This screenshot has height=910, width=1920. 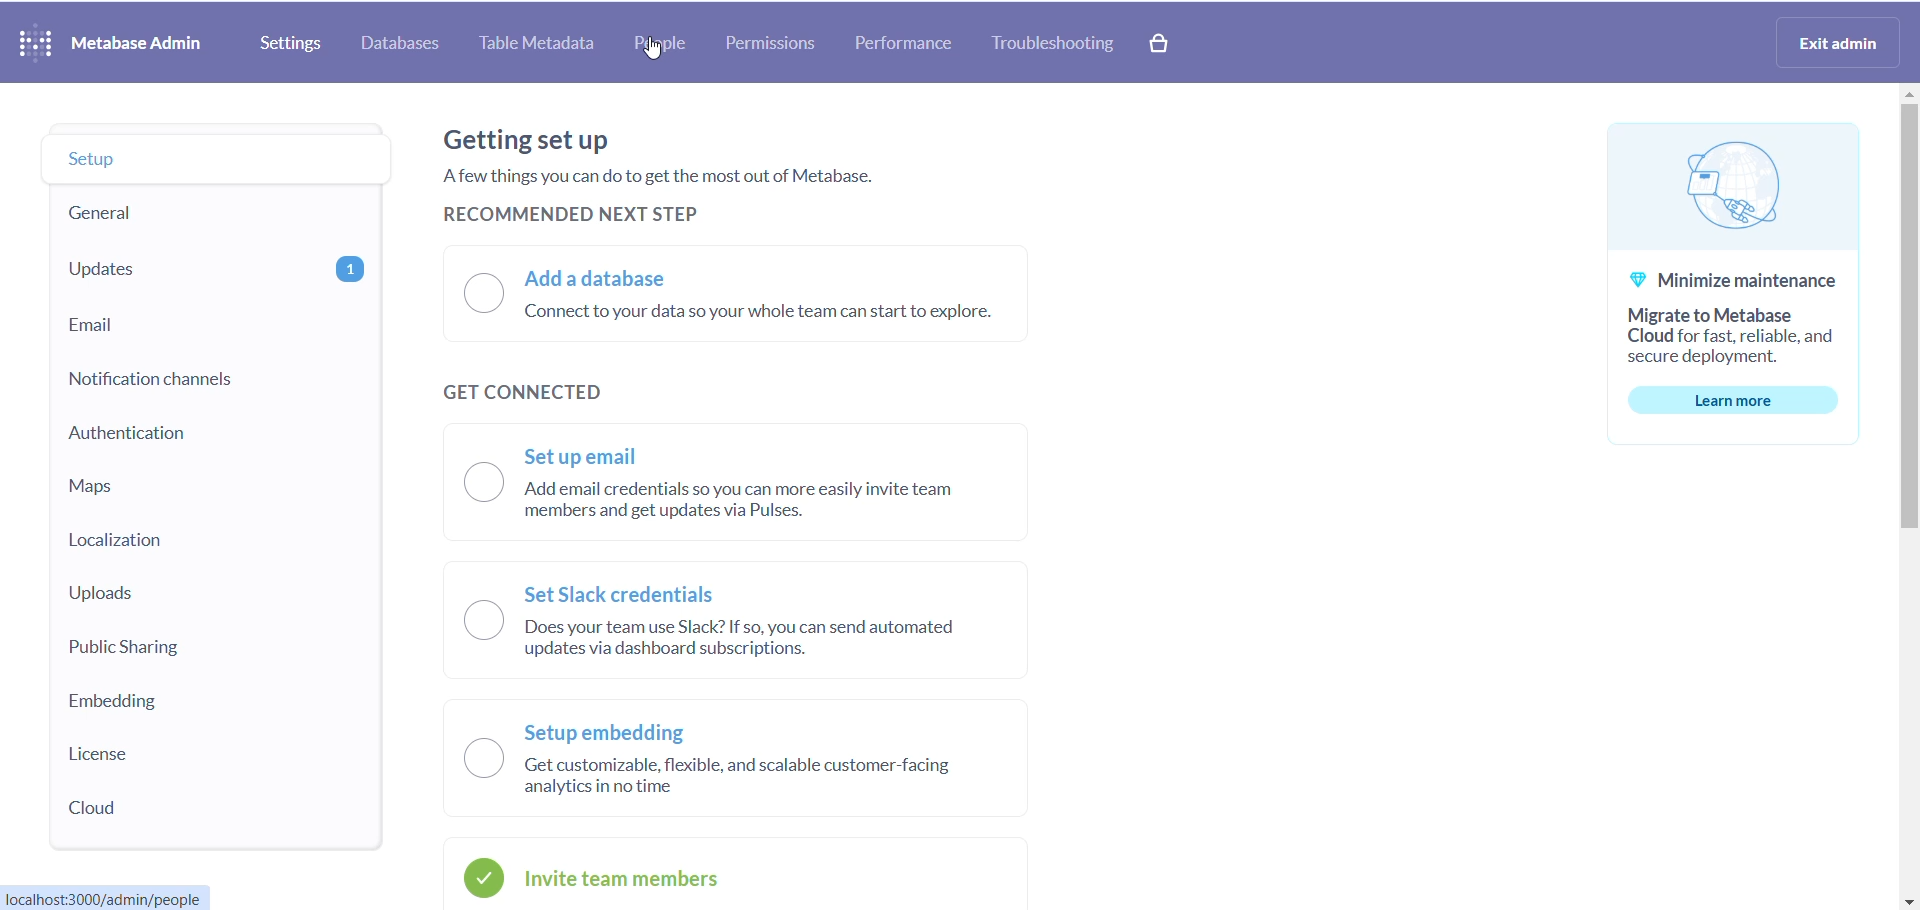 I want to click on email, so click(x=173, y=331).